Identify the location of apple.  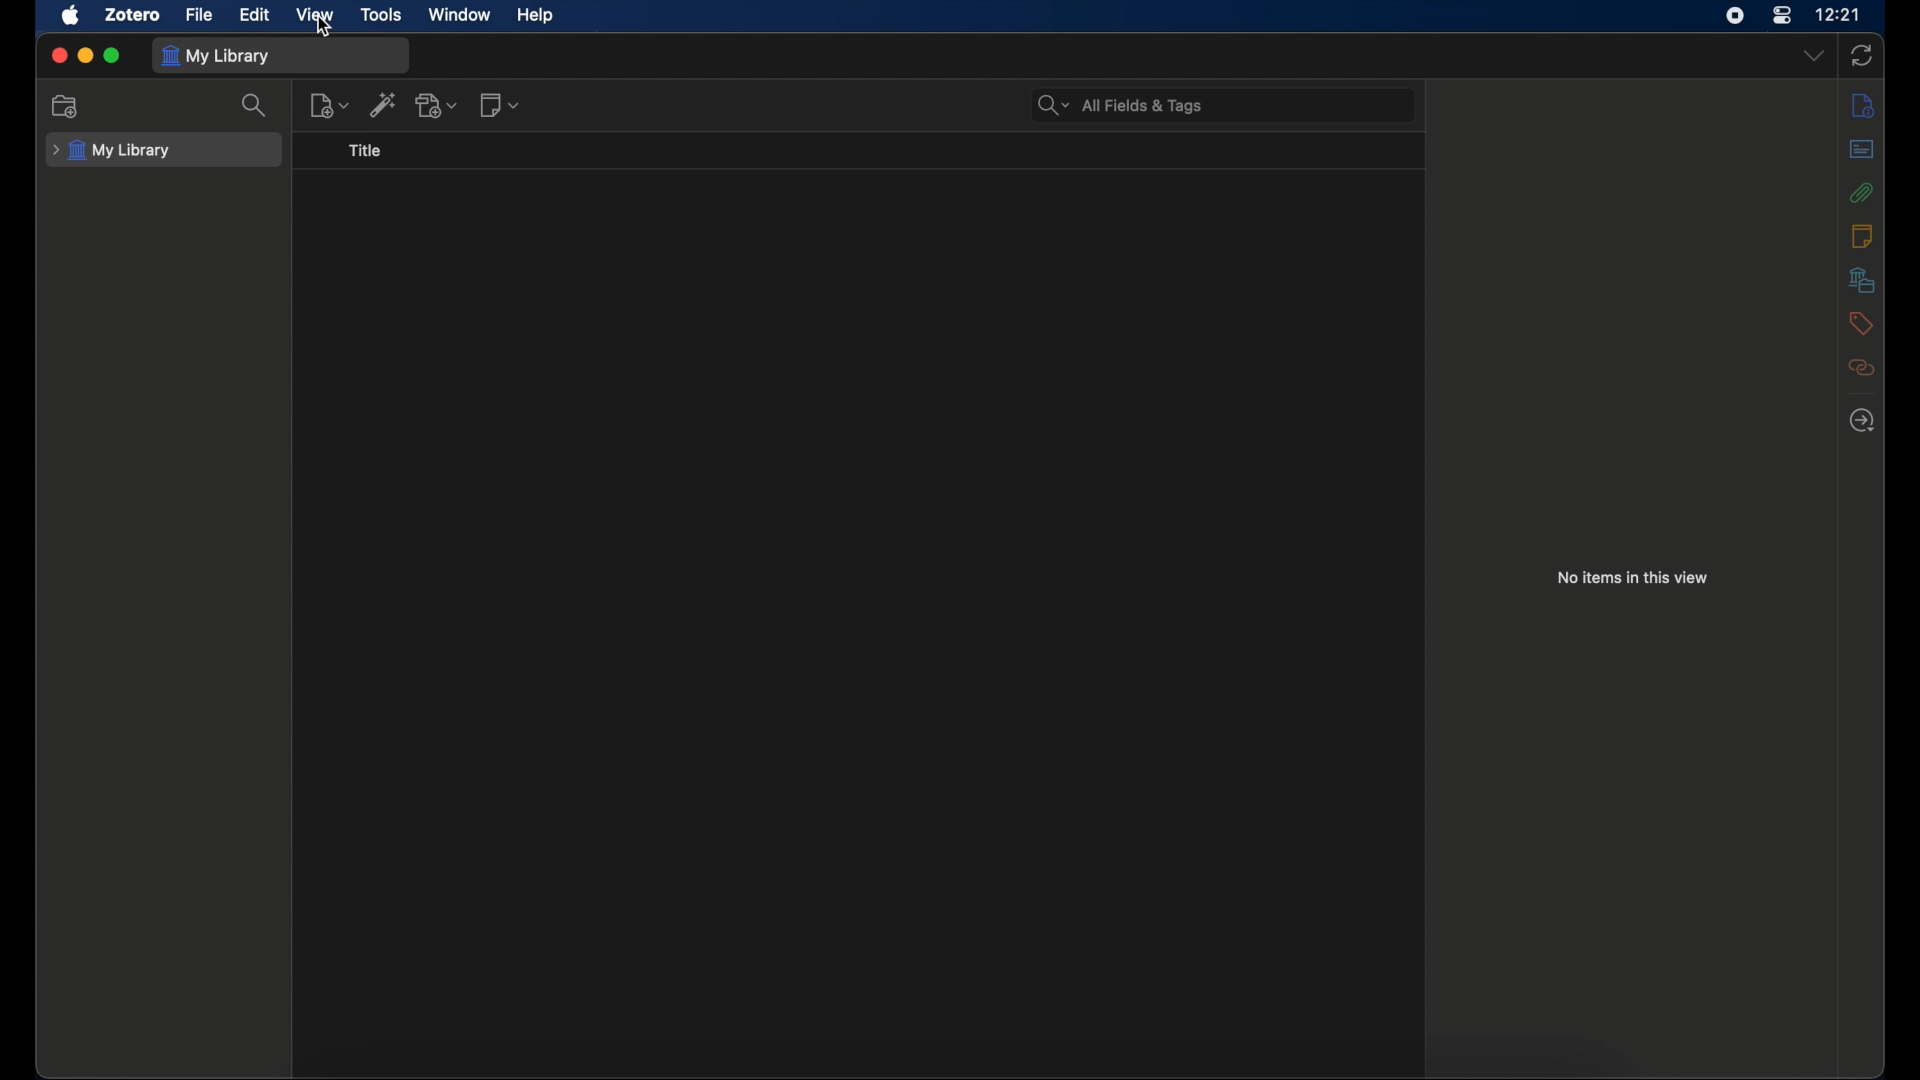
(71, 15).